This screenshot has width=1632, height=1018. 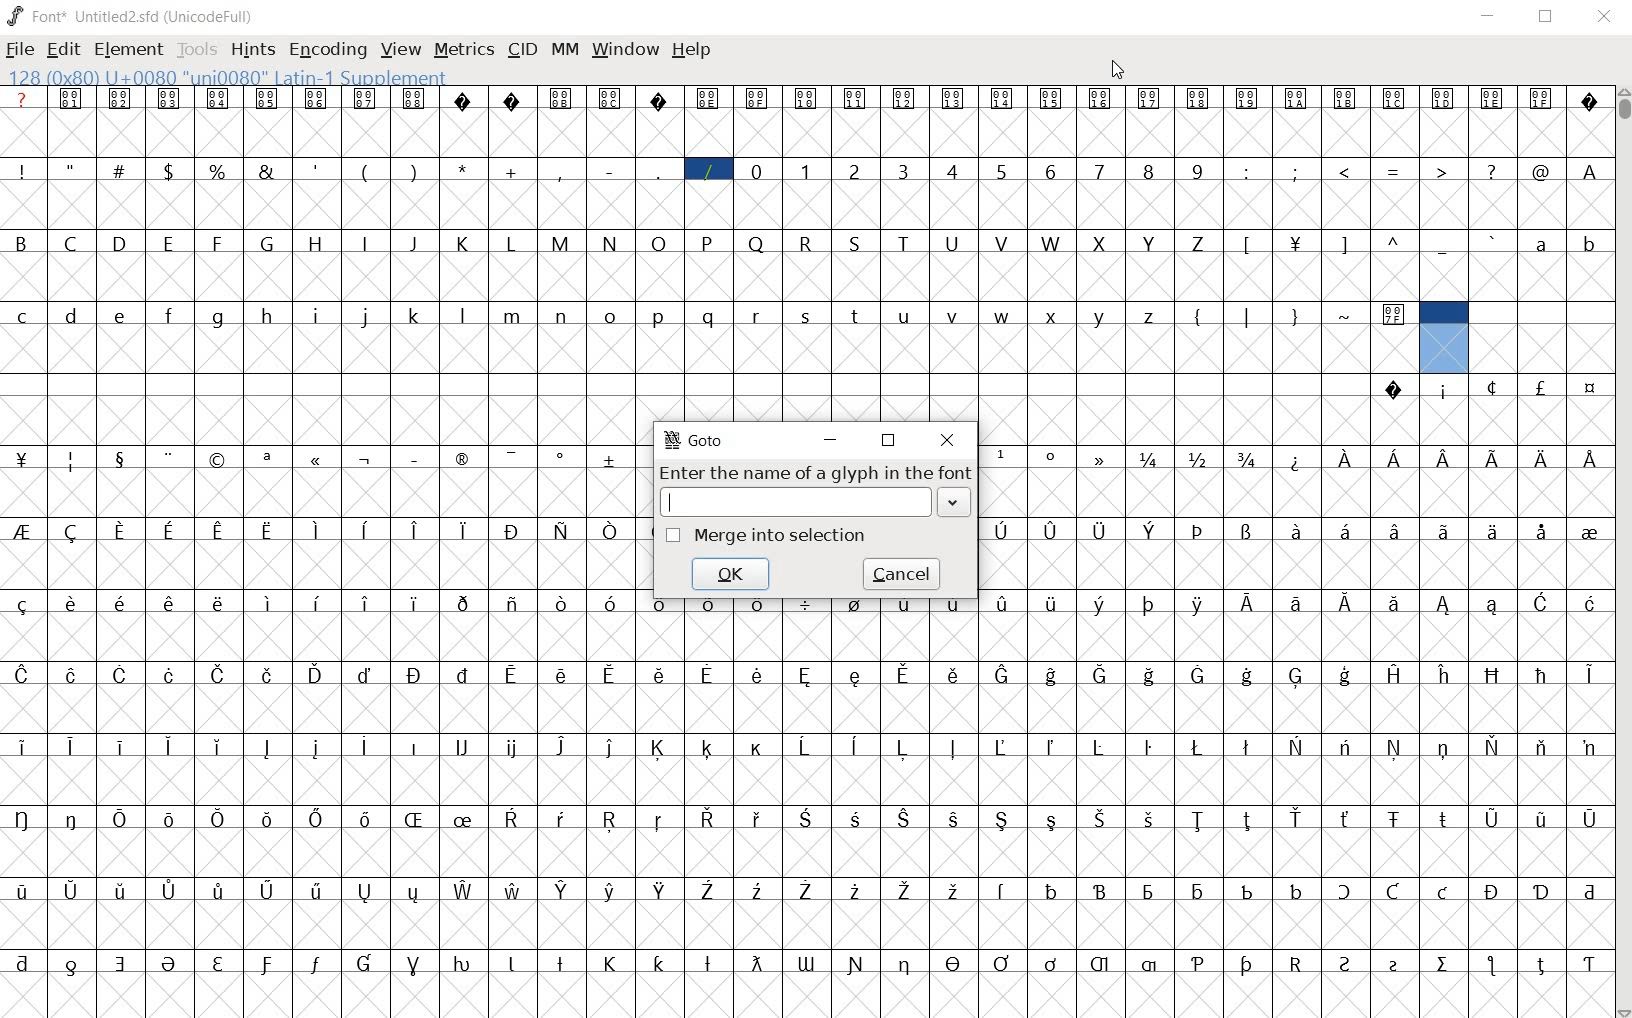 What do you see at coordinates (1495, 747) in the screenshot?
I see `Symbol` at bounding box center [1495, 747].